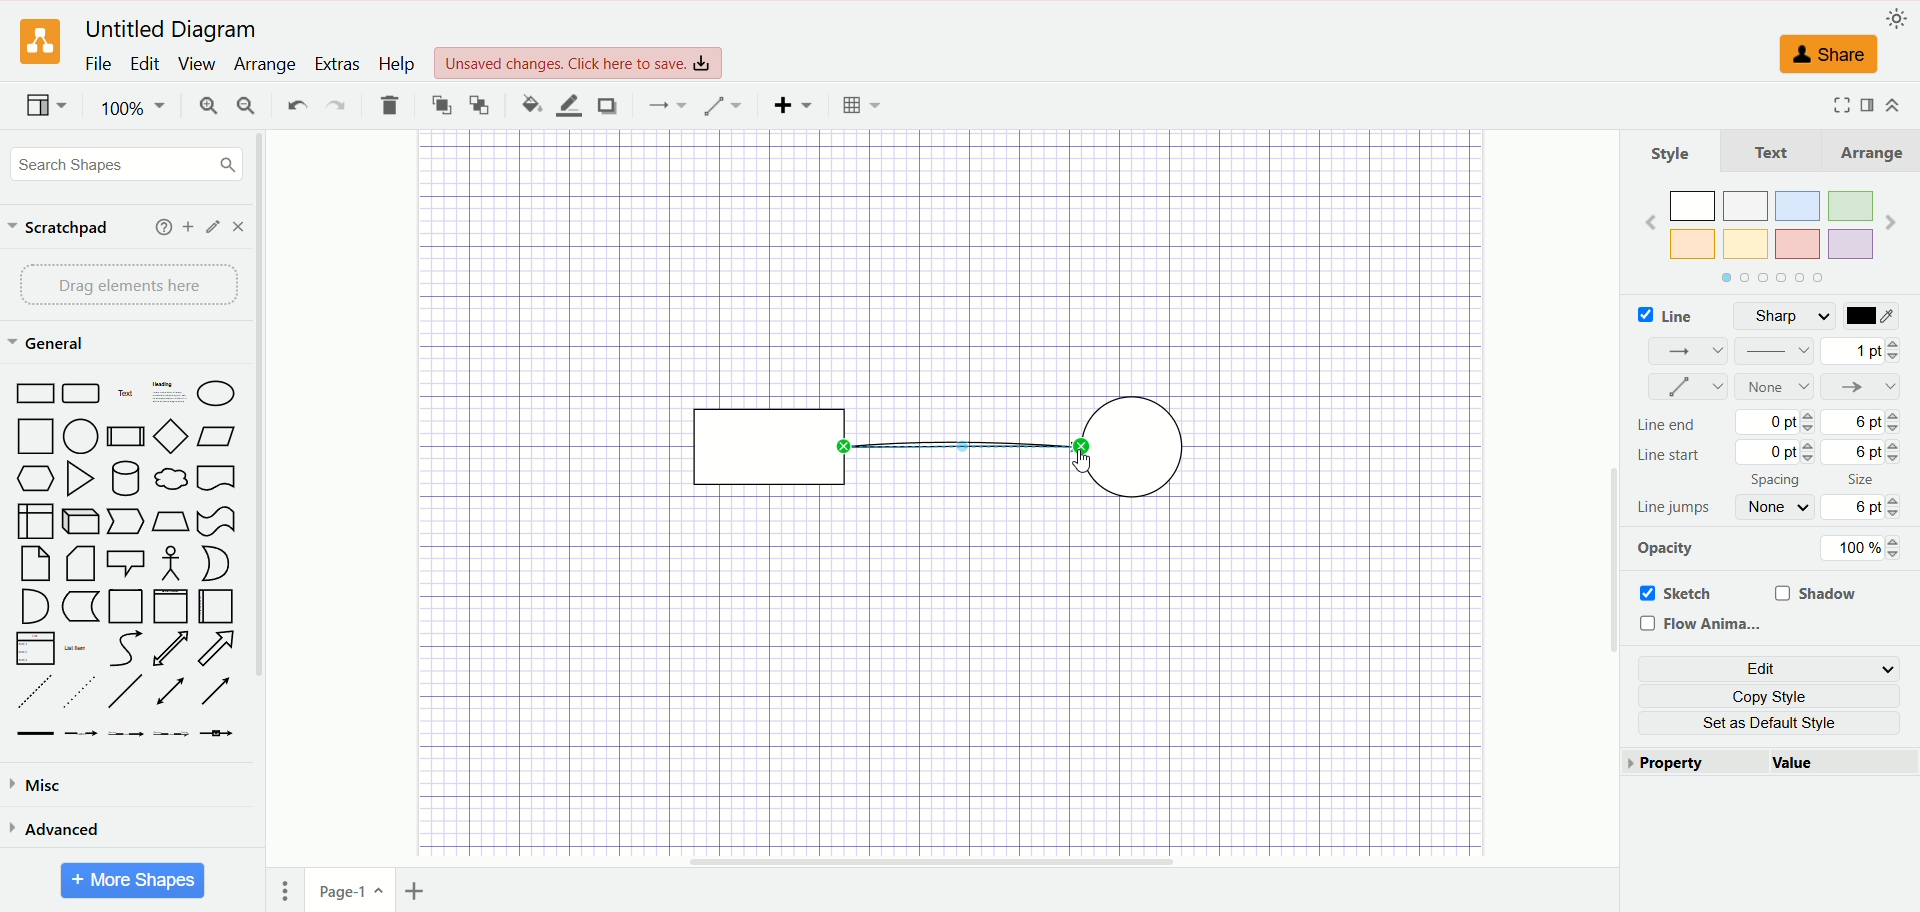  Describe the element at coordinates (477, 104) in the screenshot. I see `to back` at that location.